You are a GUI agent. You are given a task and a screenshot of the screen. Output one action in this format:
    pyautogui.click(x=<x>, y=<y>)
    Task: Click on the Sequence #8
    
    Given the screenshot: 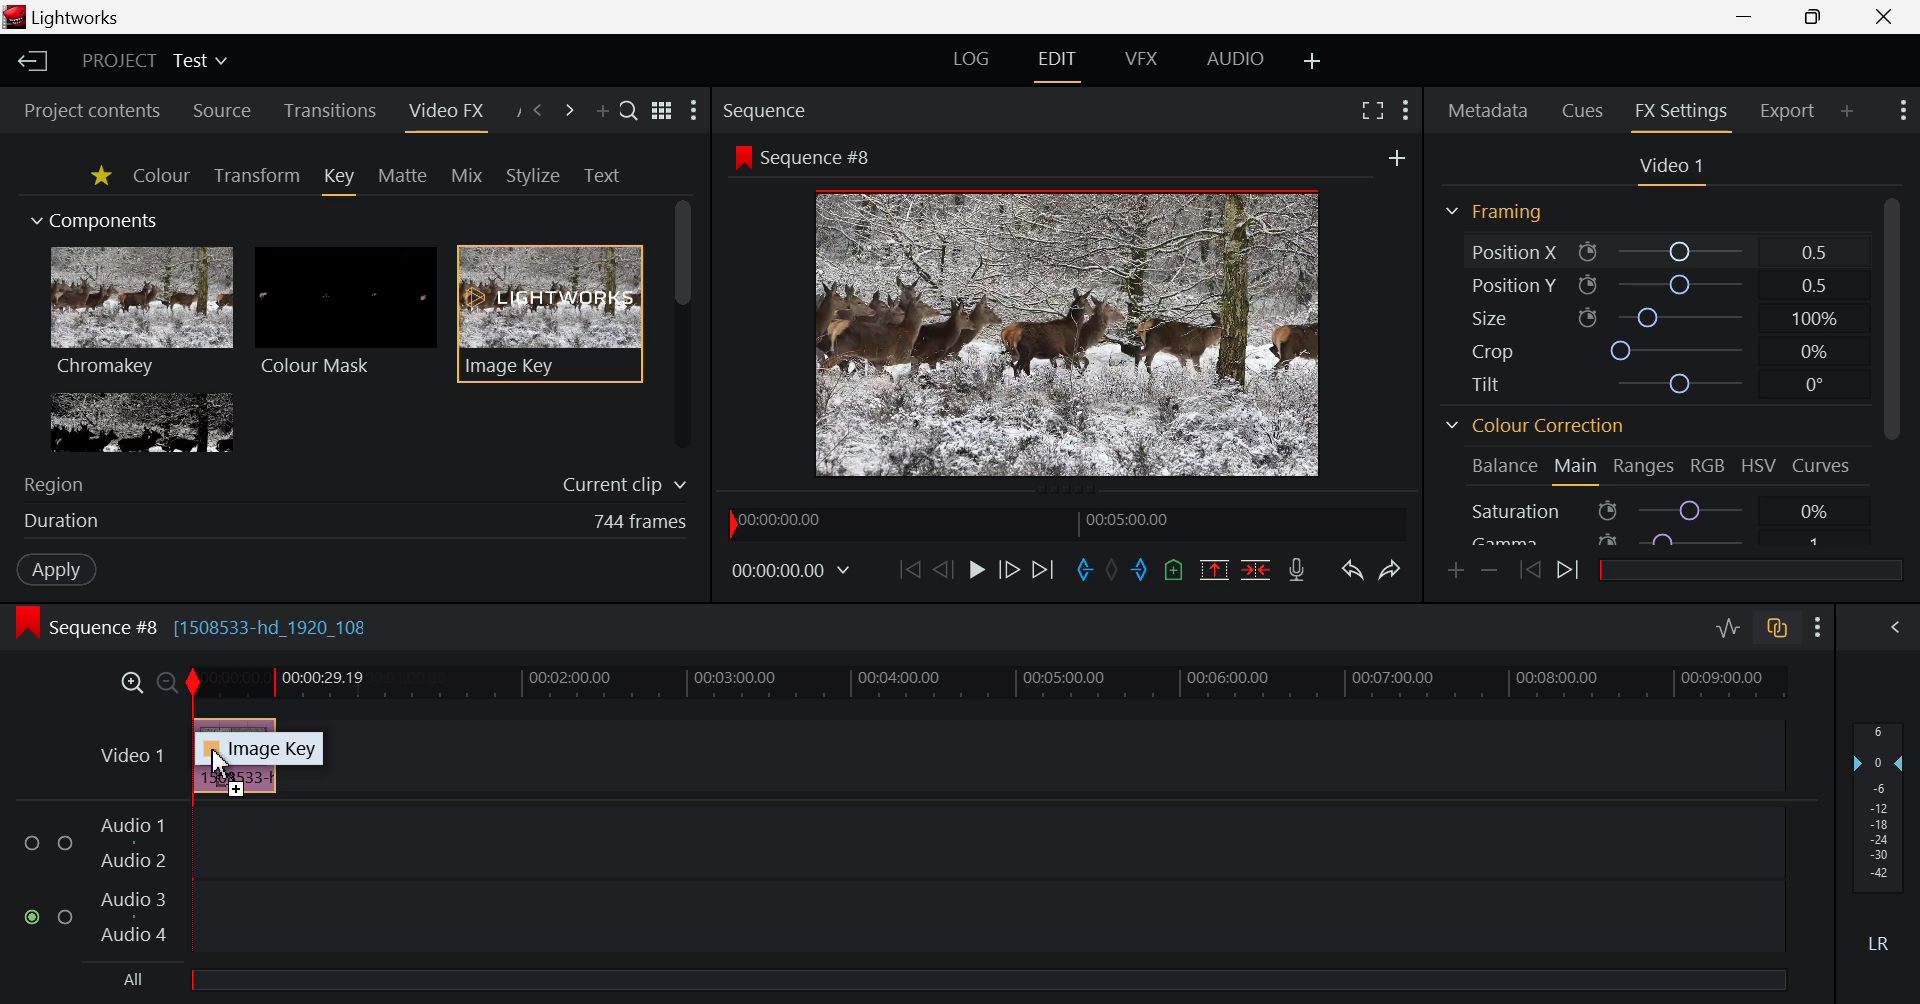 What is the action you would take?
    pyautogui.click(x=820, y=157)
    